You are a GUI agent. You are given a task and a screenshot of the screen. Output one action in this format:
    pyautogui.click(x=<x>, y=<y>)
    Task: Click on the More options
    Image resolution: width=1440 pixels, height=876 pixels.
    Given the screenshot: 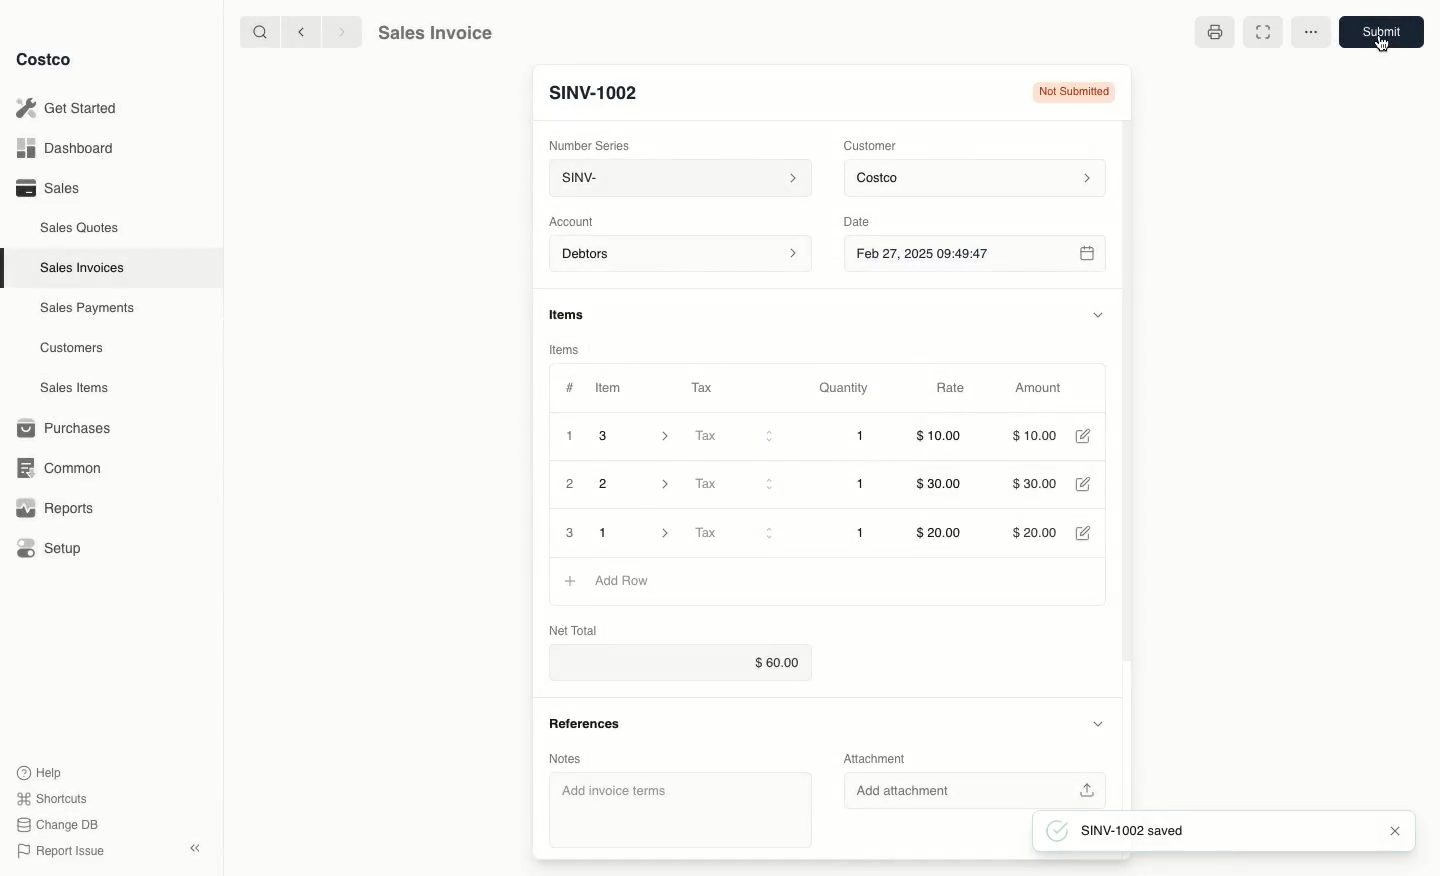 What is the action you would take?
    pyautogui.click(x=1311, y=32)
    